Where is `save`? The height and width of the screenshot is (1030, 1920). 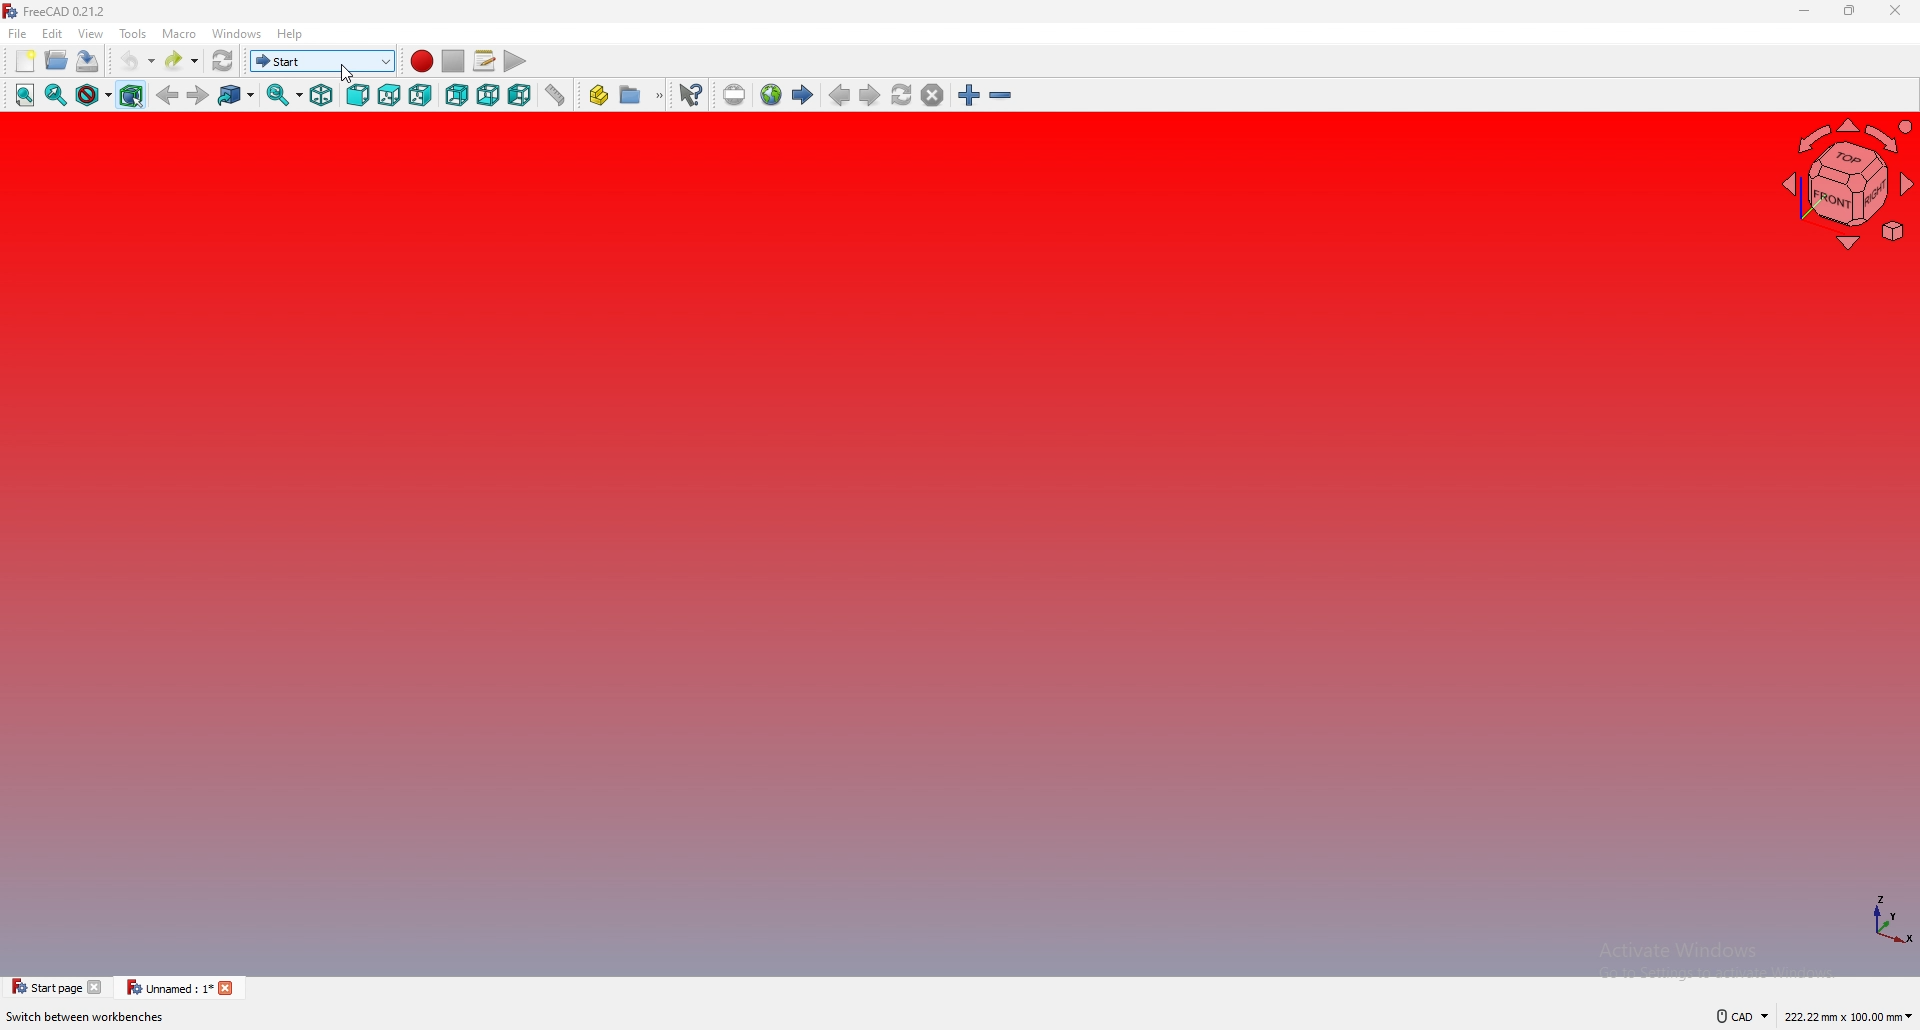
save is located at coordinates (89, 62).